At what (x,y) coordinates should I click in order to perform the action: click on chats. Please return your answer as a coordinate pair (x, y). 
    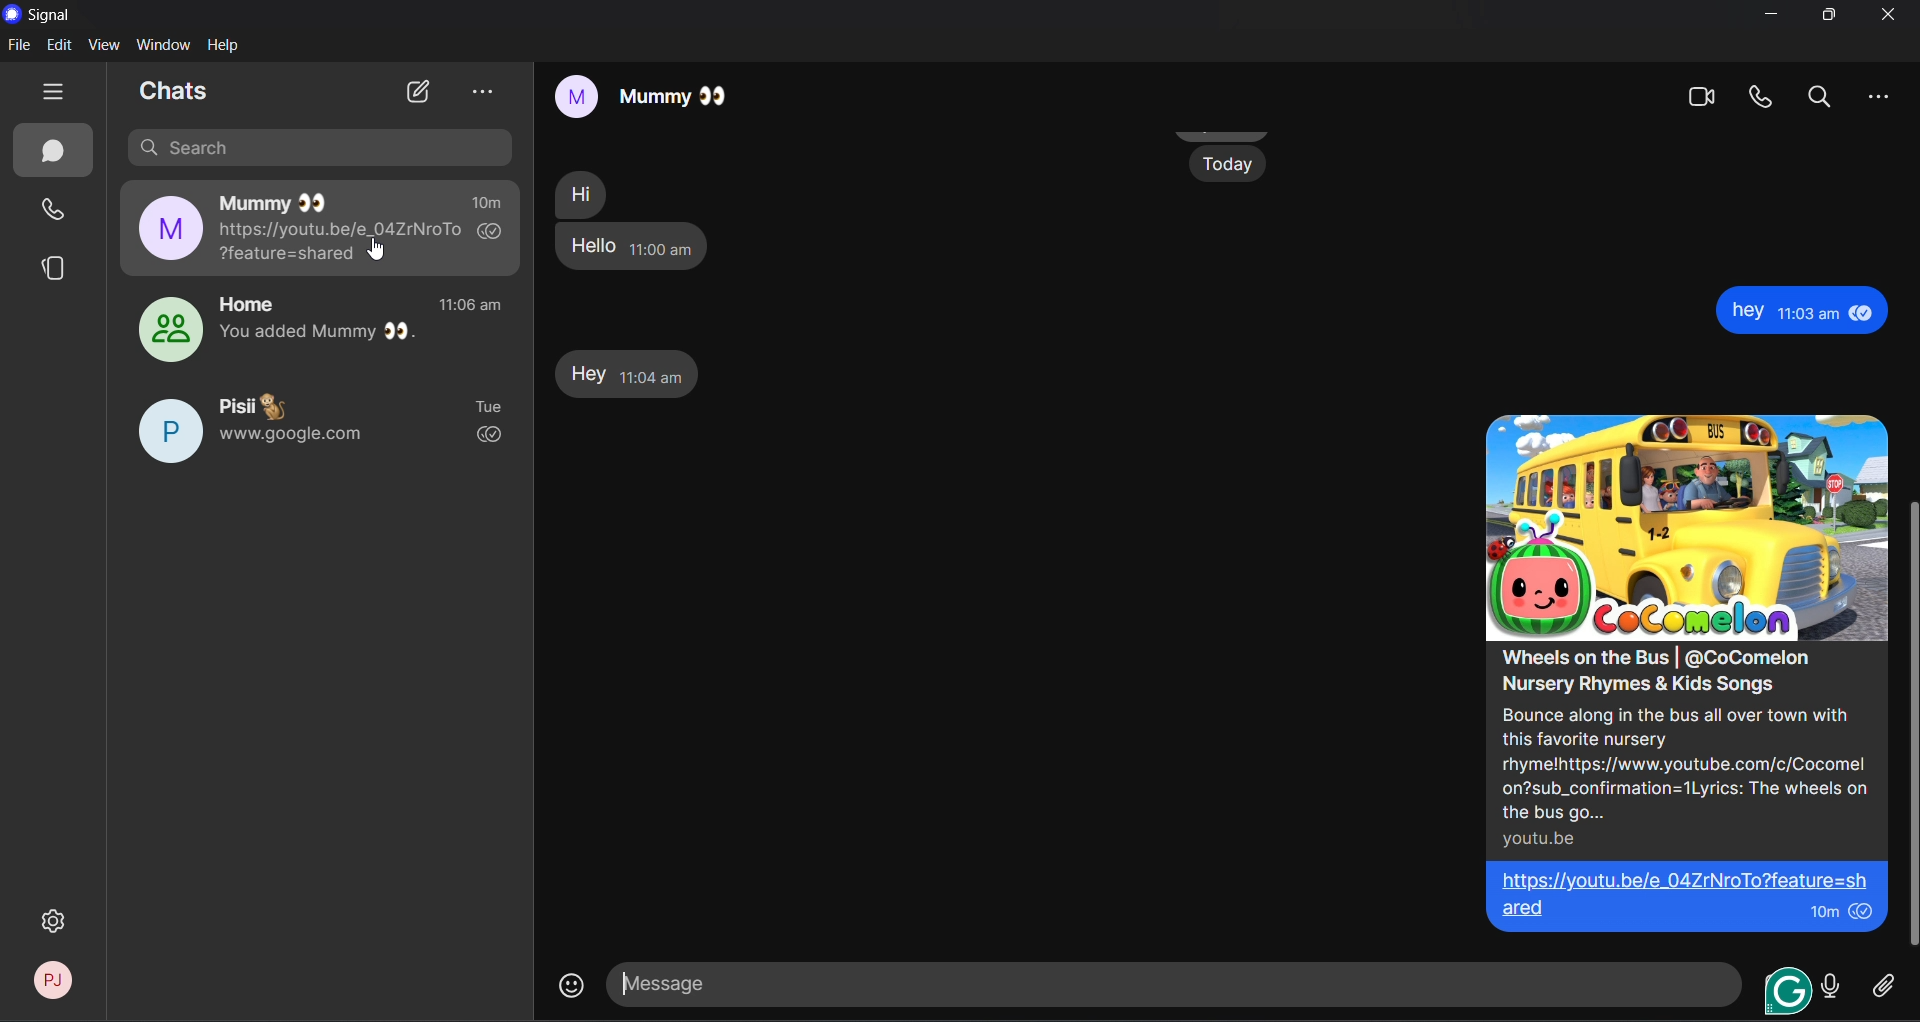
    Looking at the image, I should click on (50, 150).